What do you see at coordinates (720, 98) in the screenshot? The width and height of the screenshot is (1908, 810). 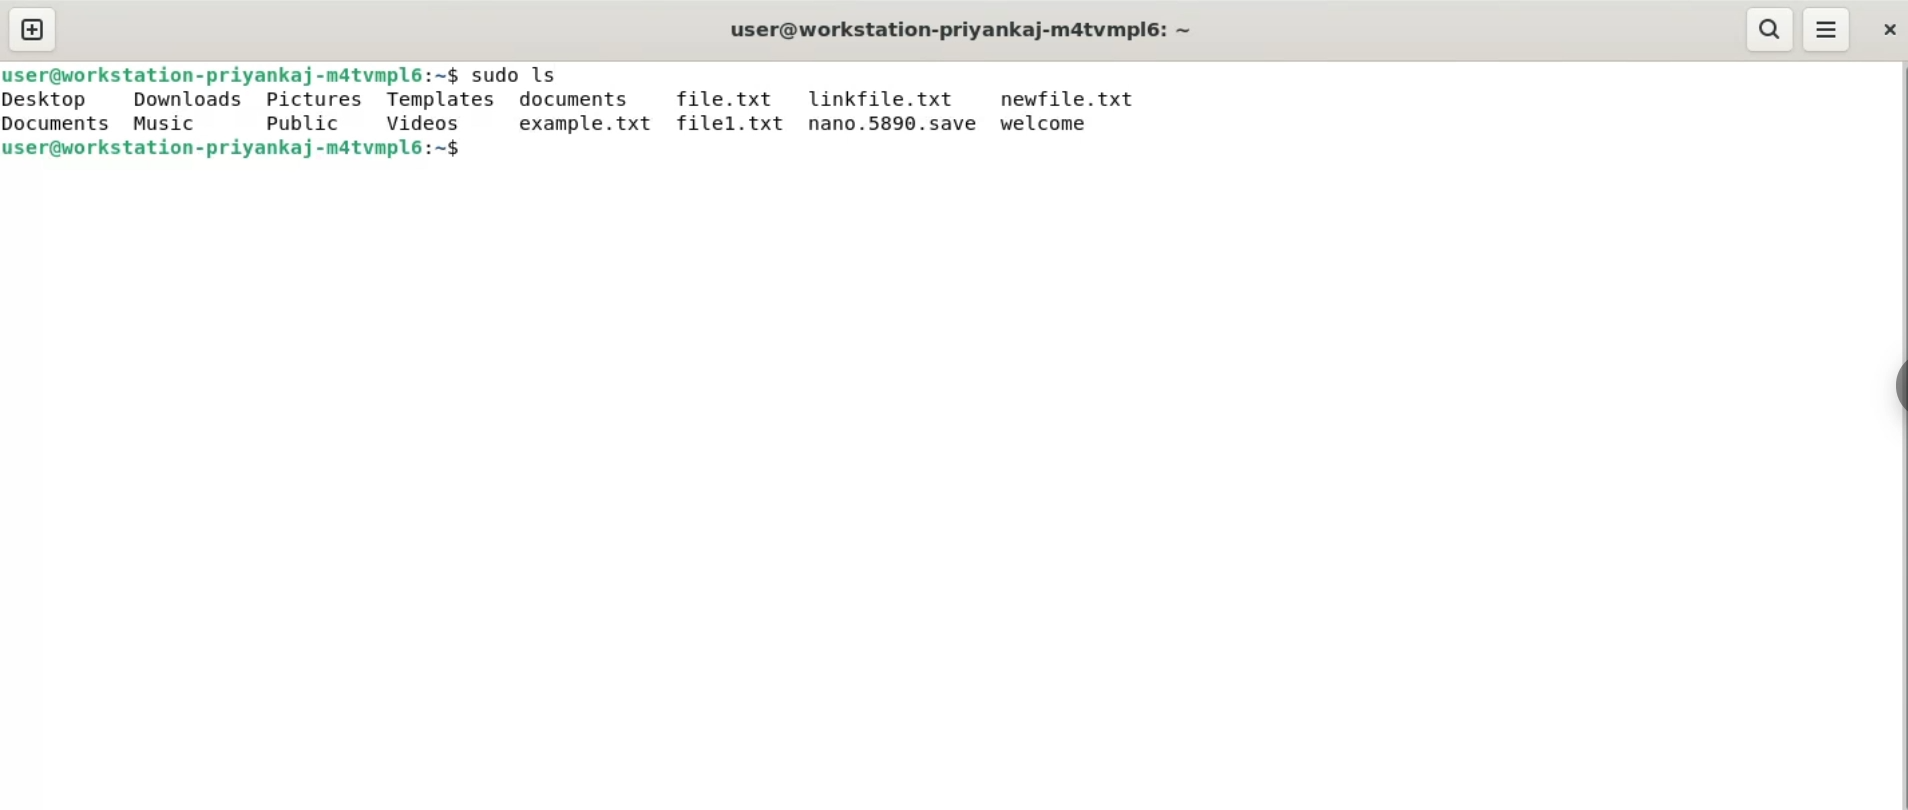 I see `file` at bounding box center [720, 98].